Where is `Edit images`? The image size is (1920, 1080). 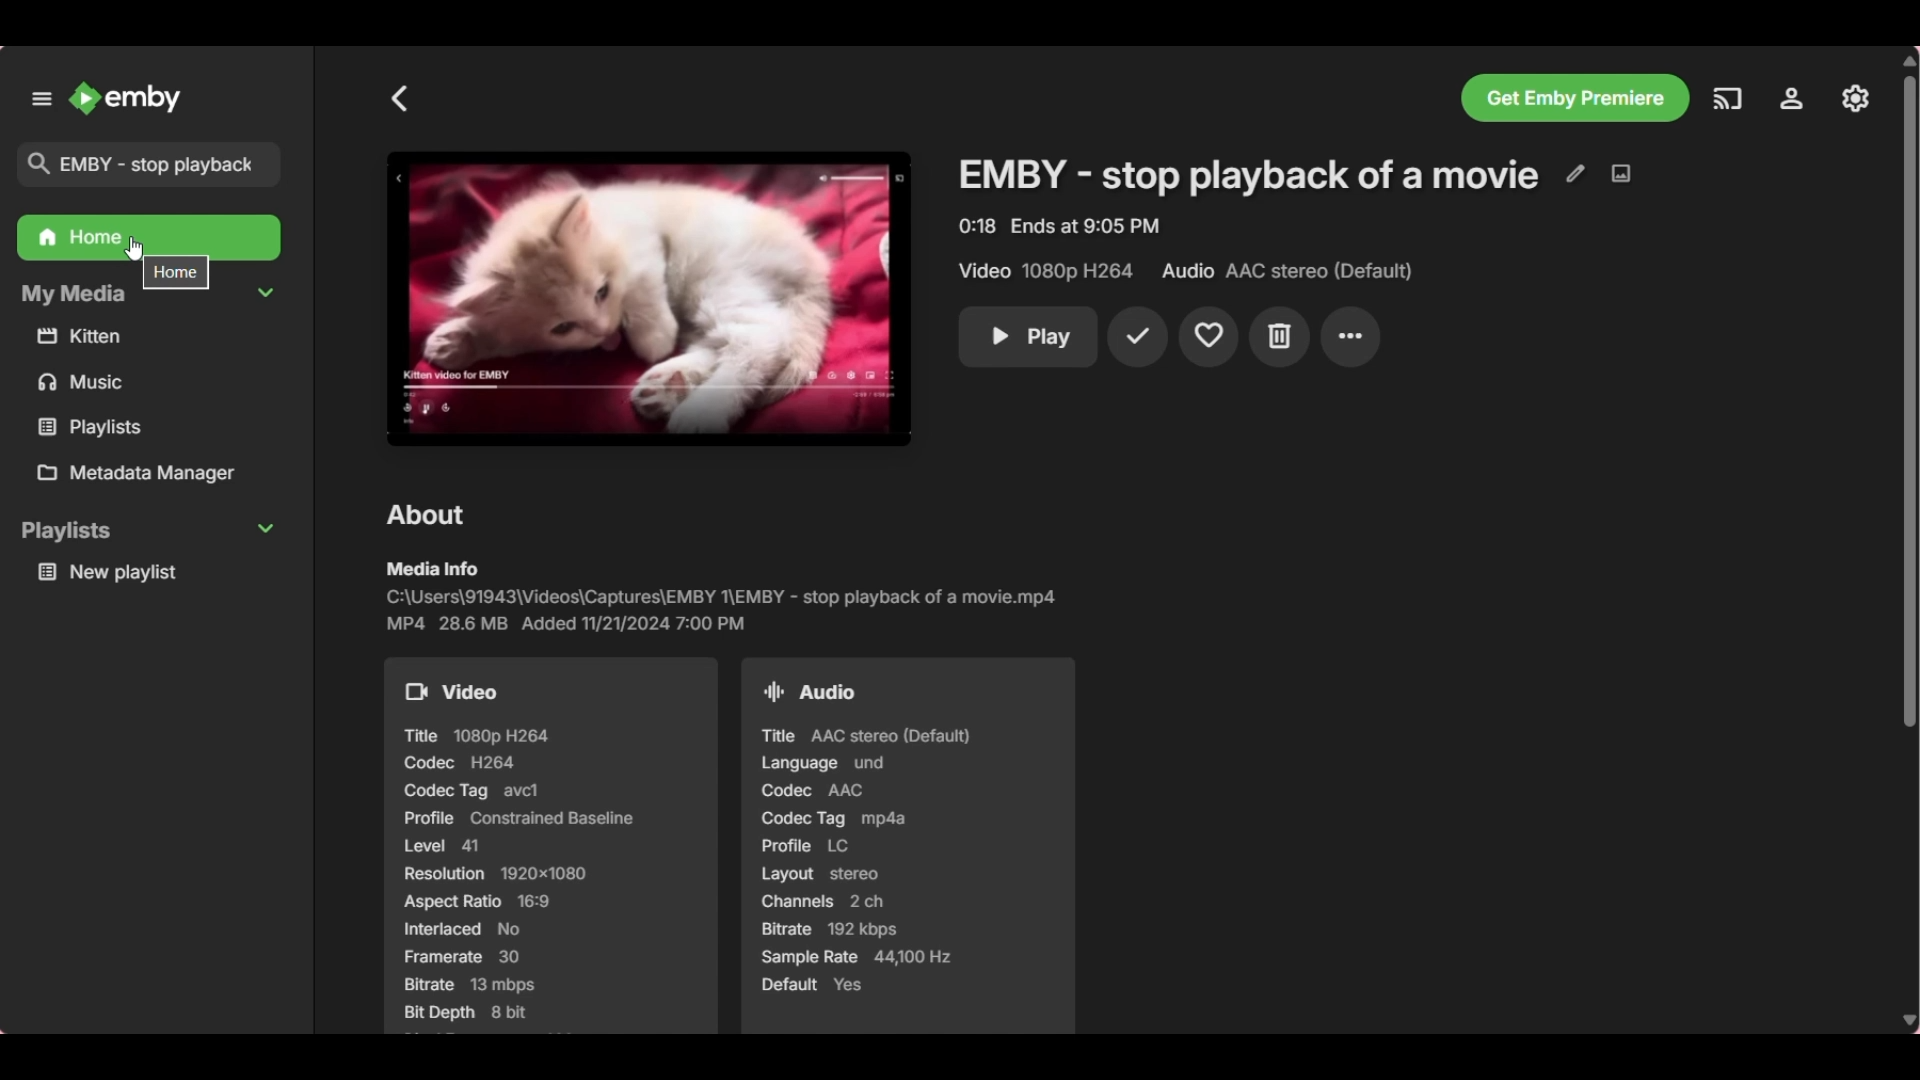
Edit images is located at coordinates (1620, 174).